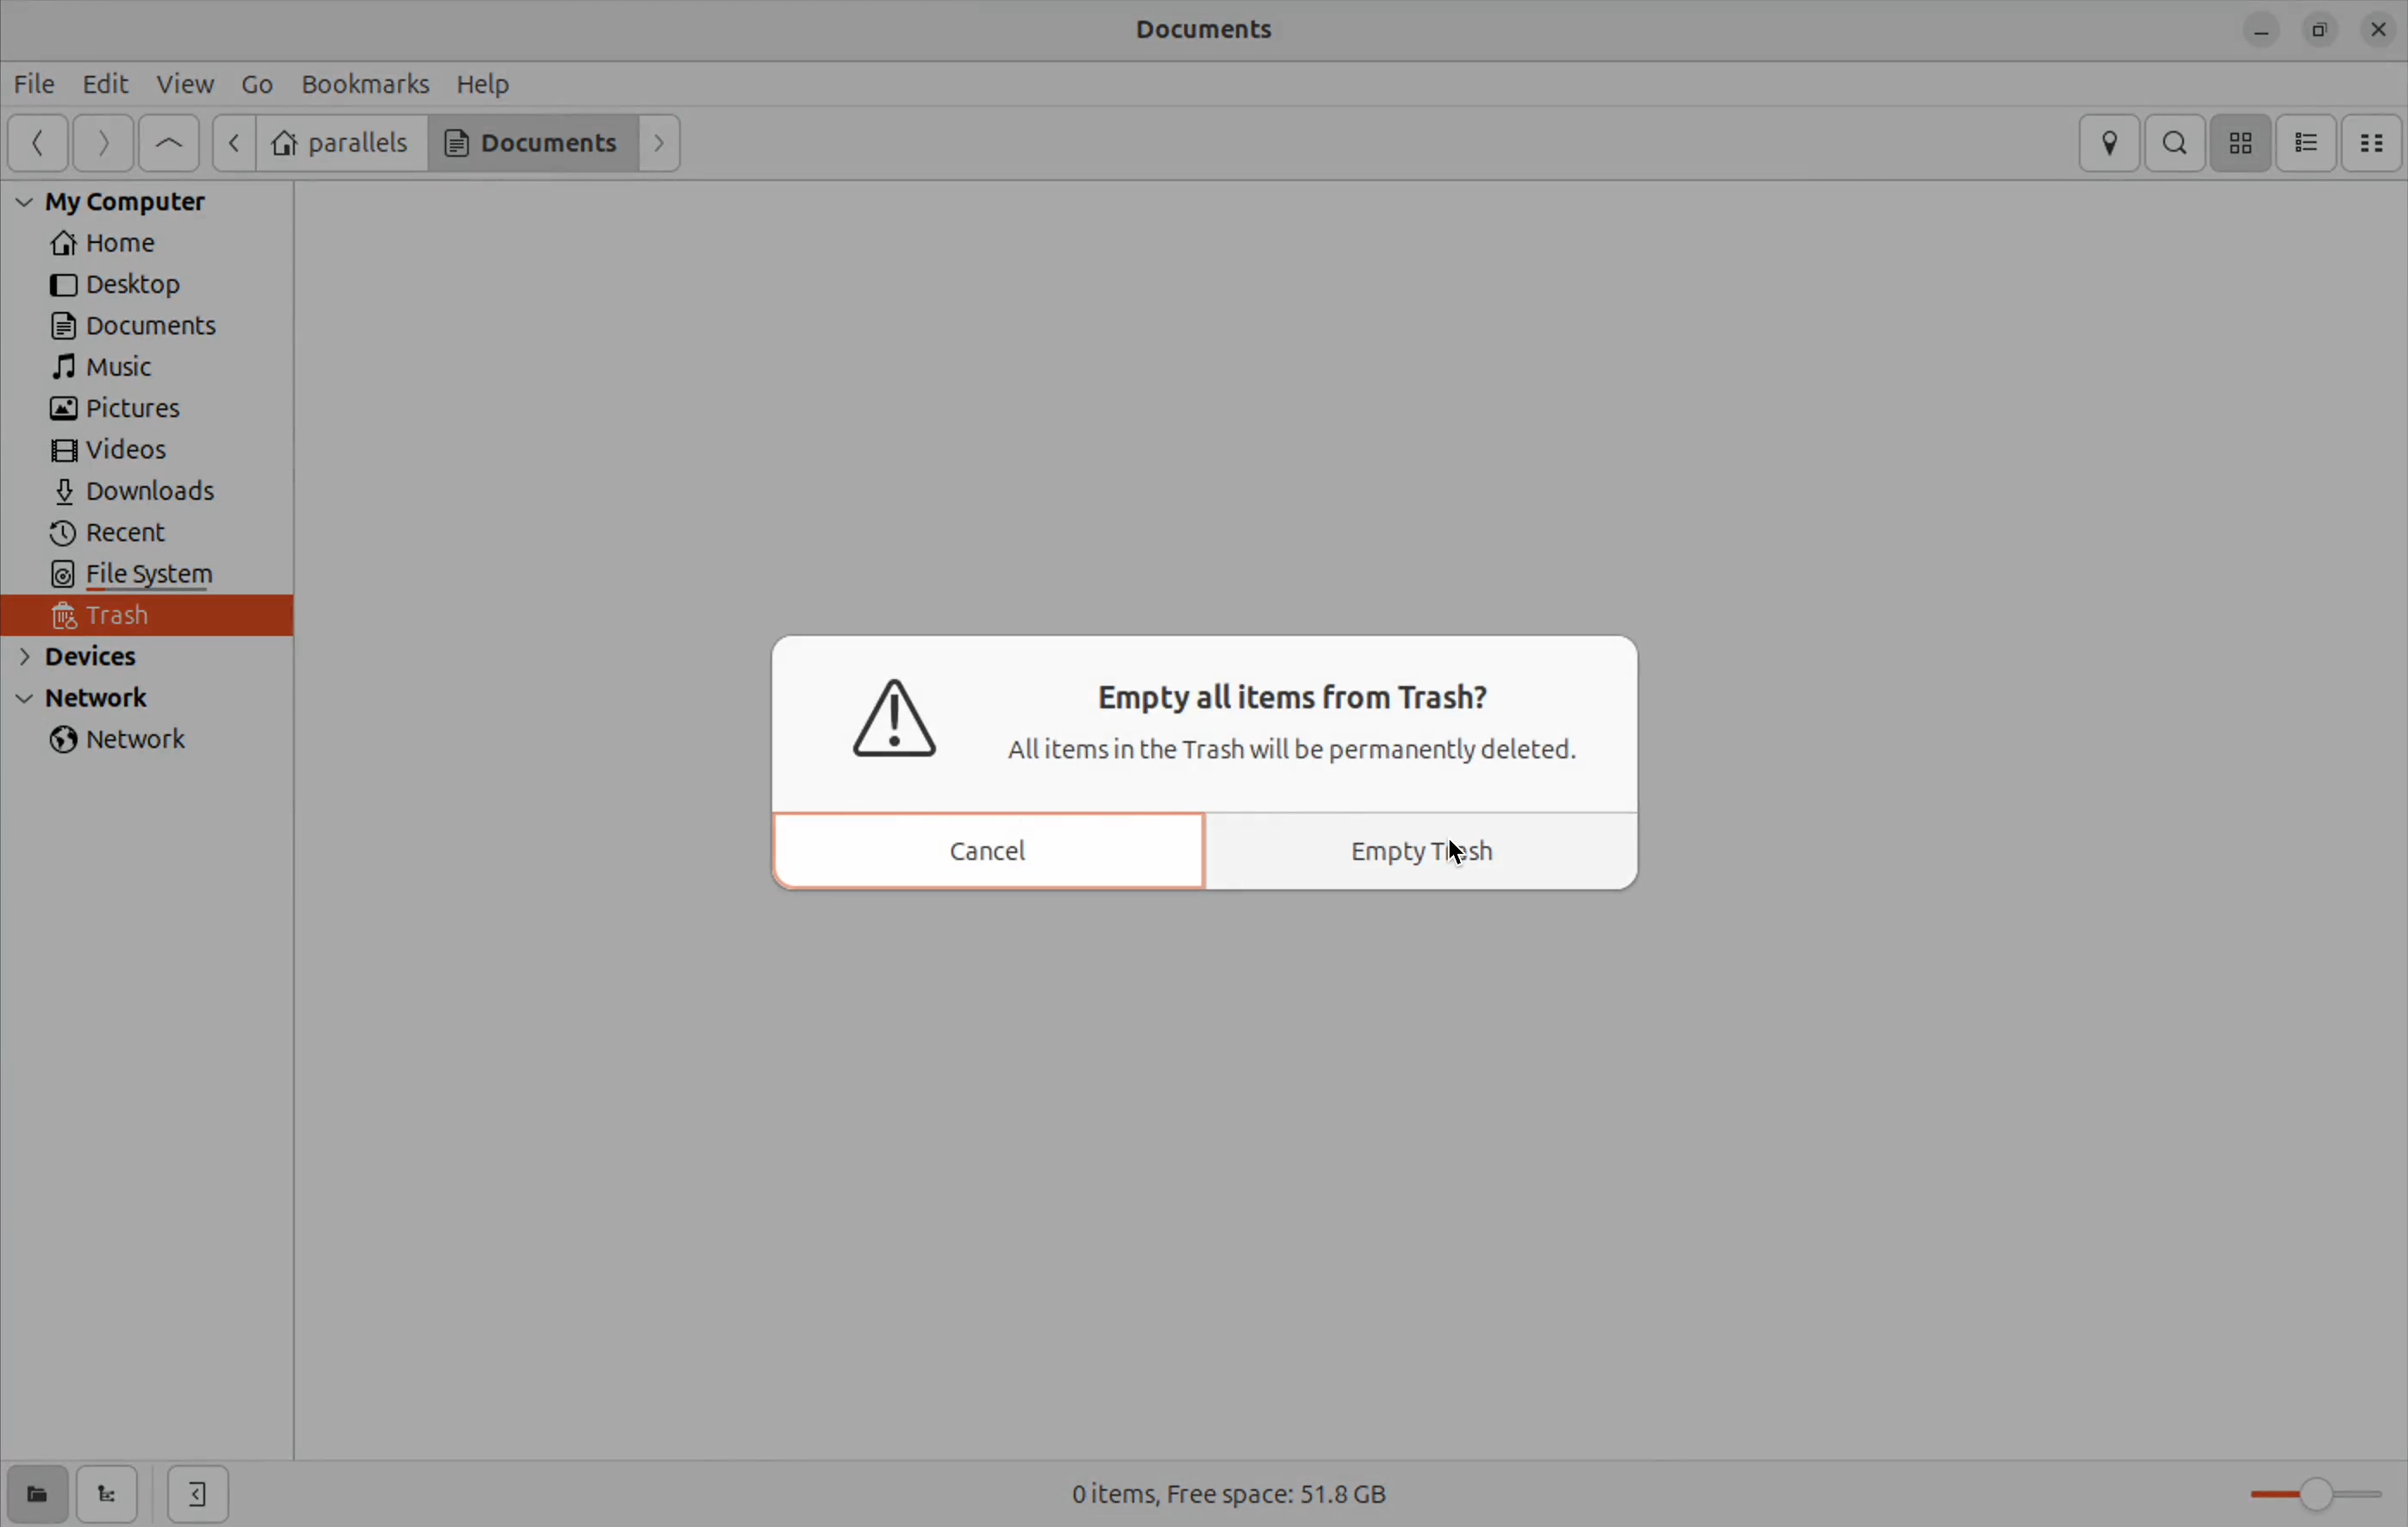 The height and width of the screenshot is (1527, 2408). I want to click on cancel, so click(992, 853).